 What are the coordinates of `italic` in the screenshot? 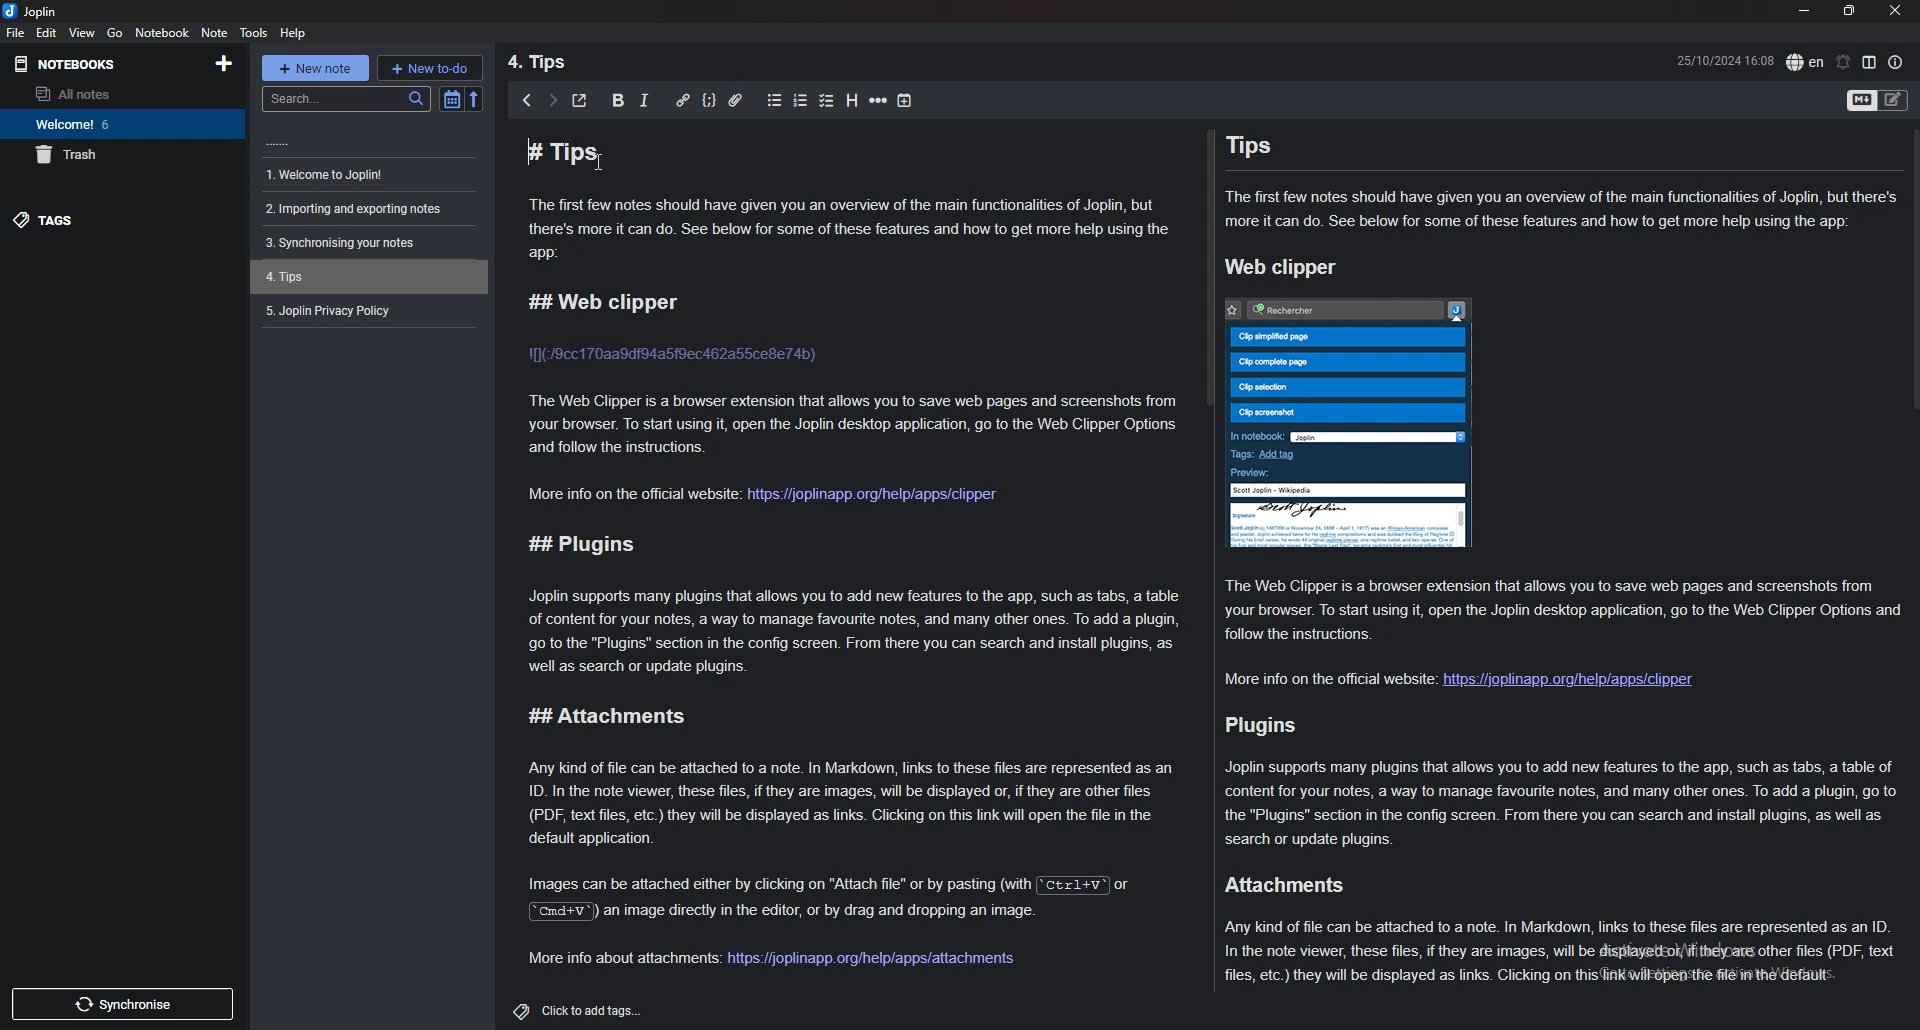 It's located at (645, 98).